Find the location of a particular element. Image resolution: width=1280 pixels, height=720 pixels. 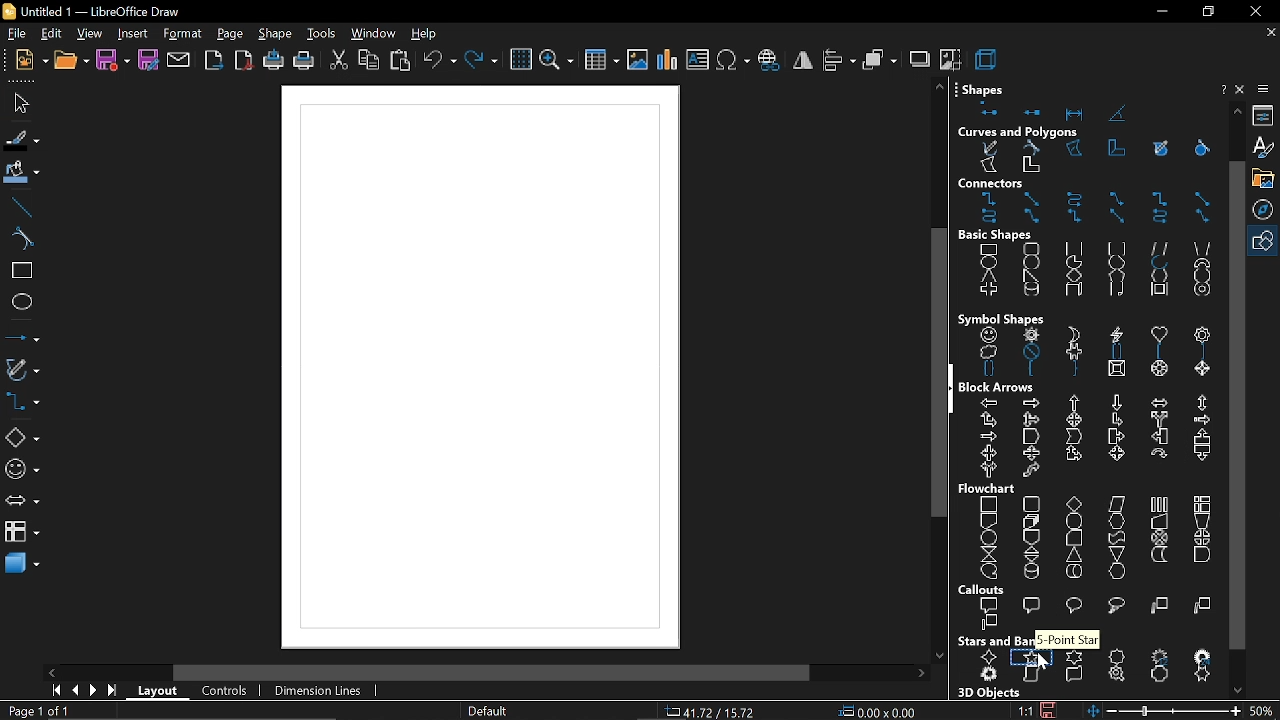

undo is located at coordinates (438, 61).